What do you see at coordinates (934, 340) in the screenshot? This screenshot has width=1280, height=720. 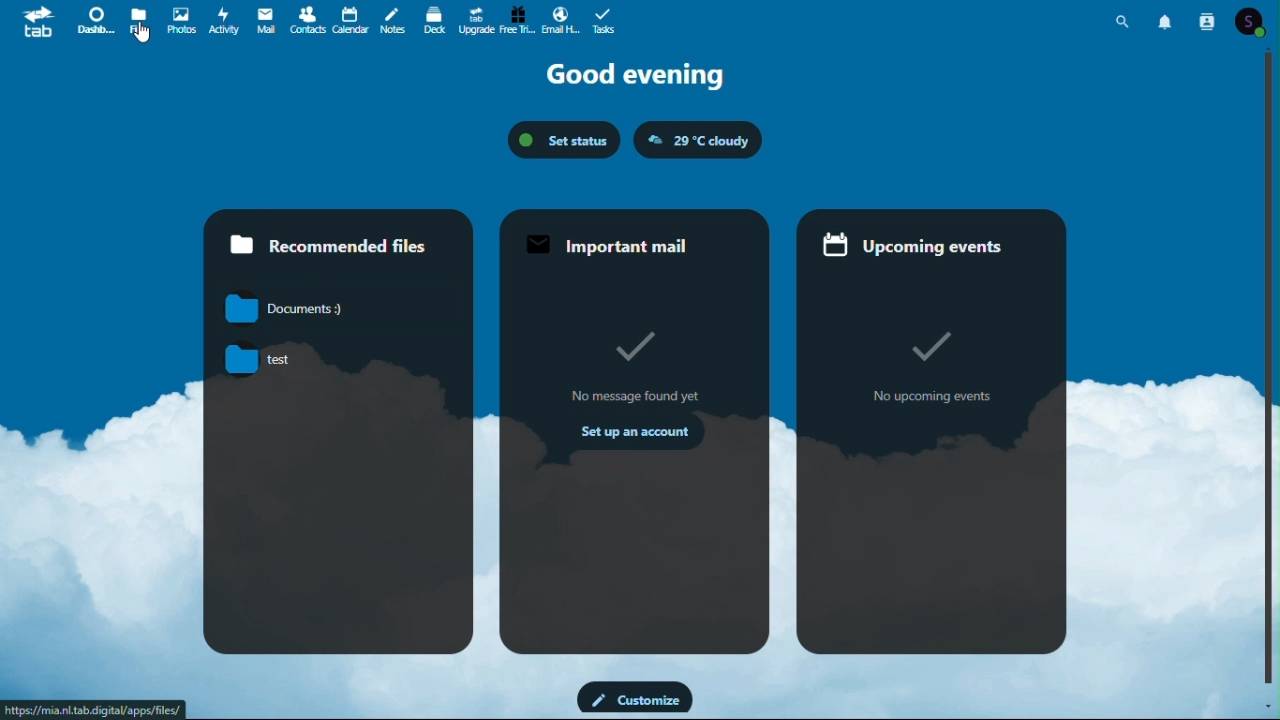 I see `Visuals` at bounding box center [934, 340].